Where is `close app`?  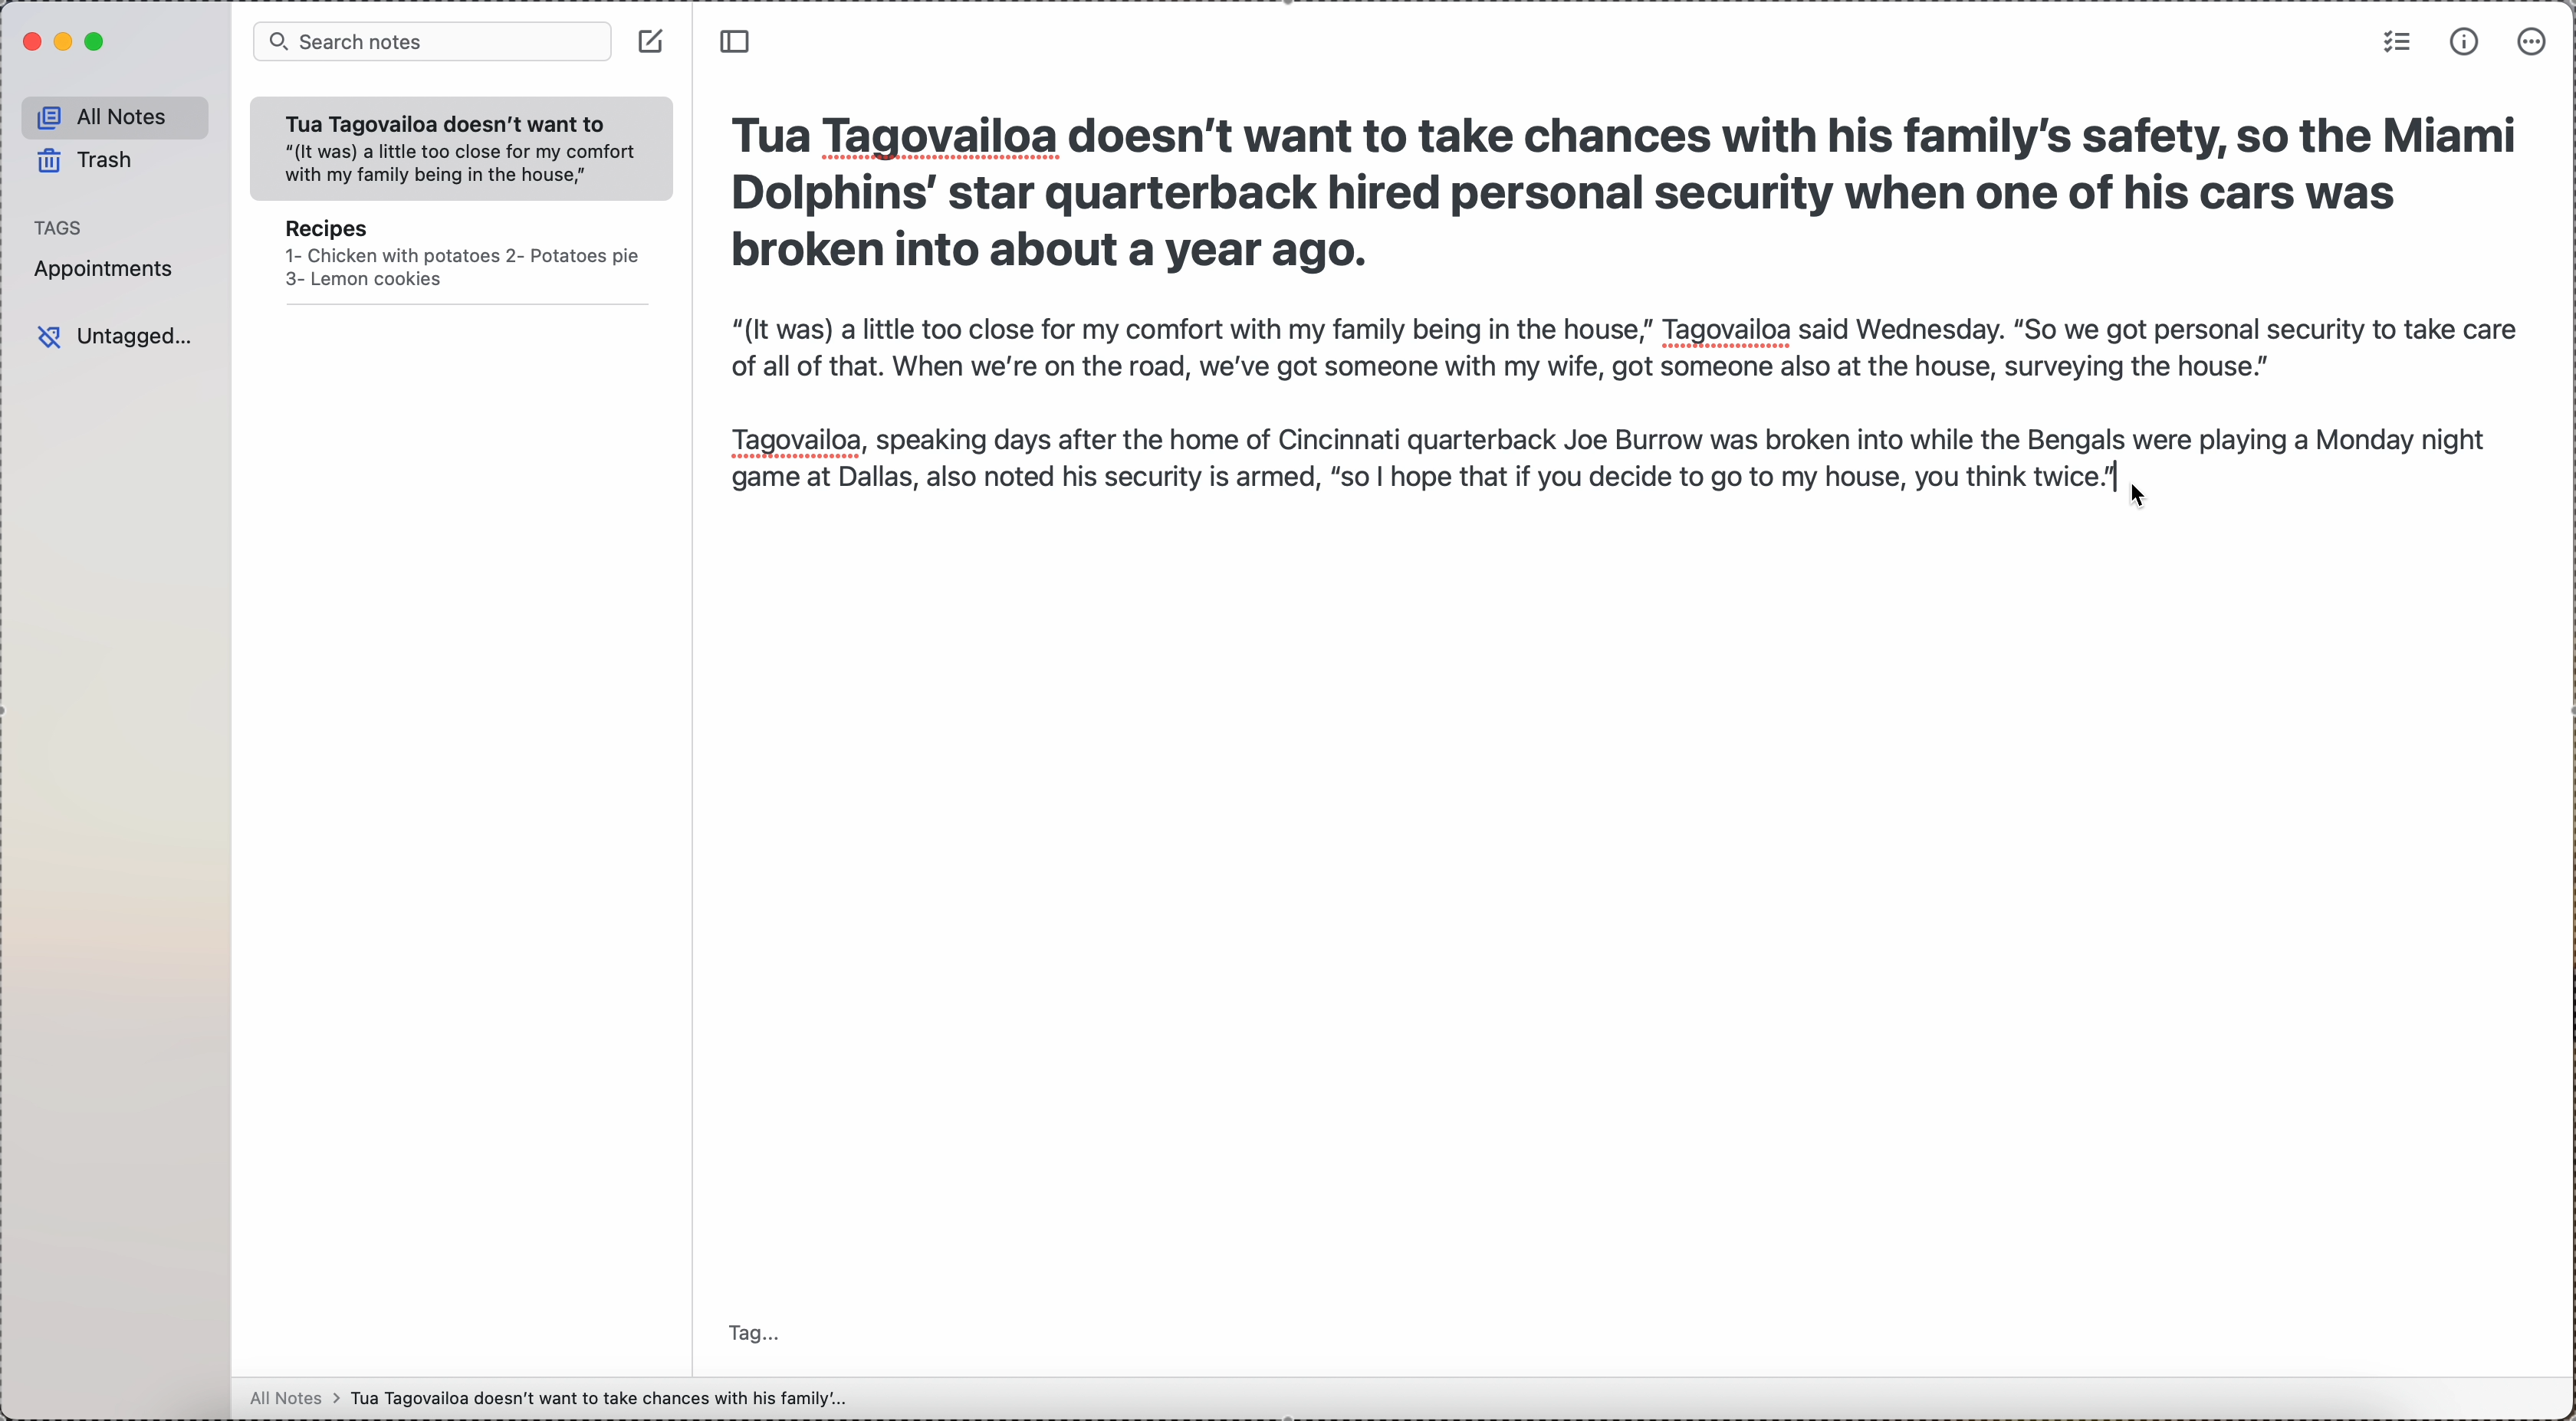
close app is located at coordinates (30, 43).